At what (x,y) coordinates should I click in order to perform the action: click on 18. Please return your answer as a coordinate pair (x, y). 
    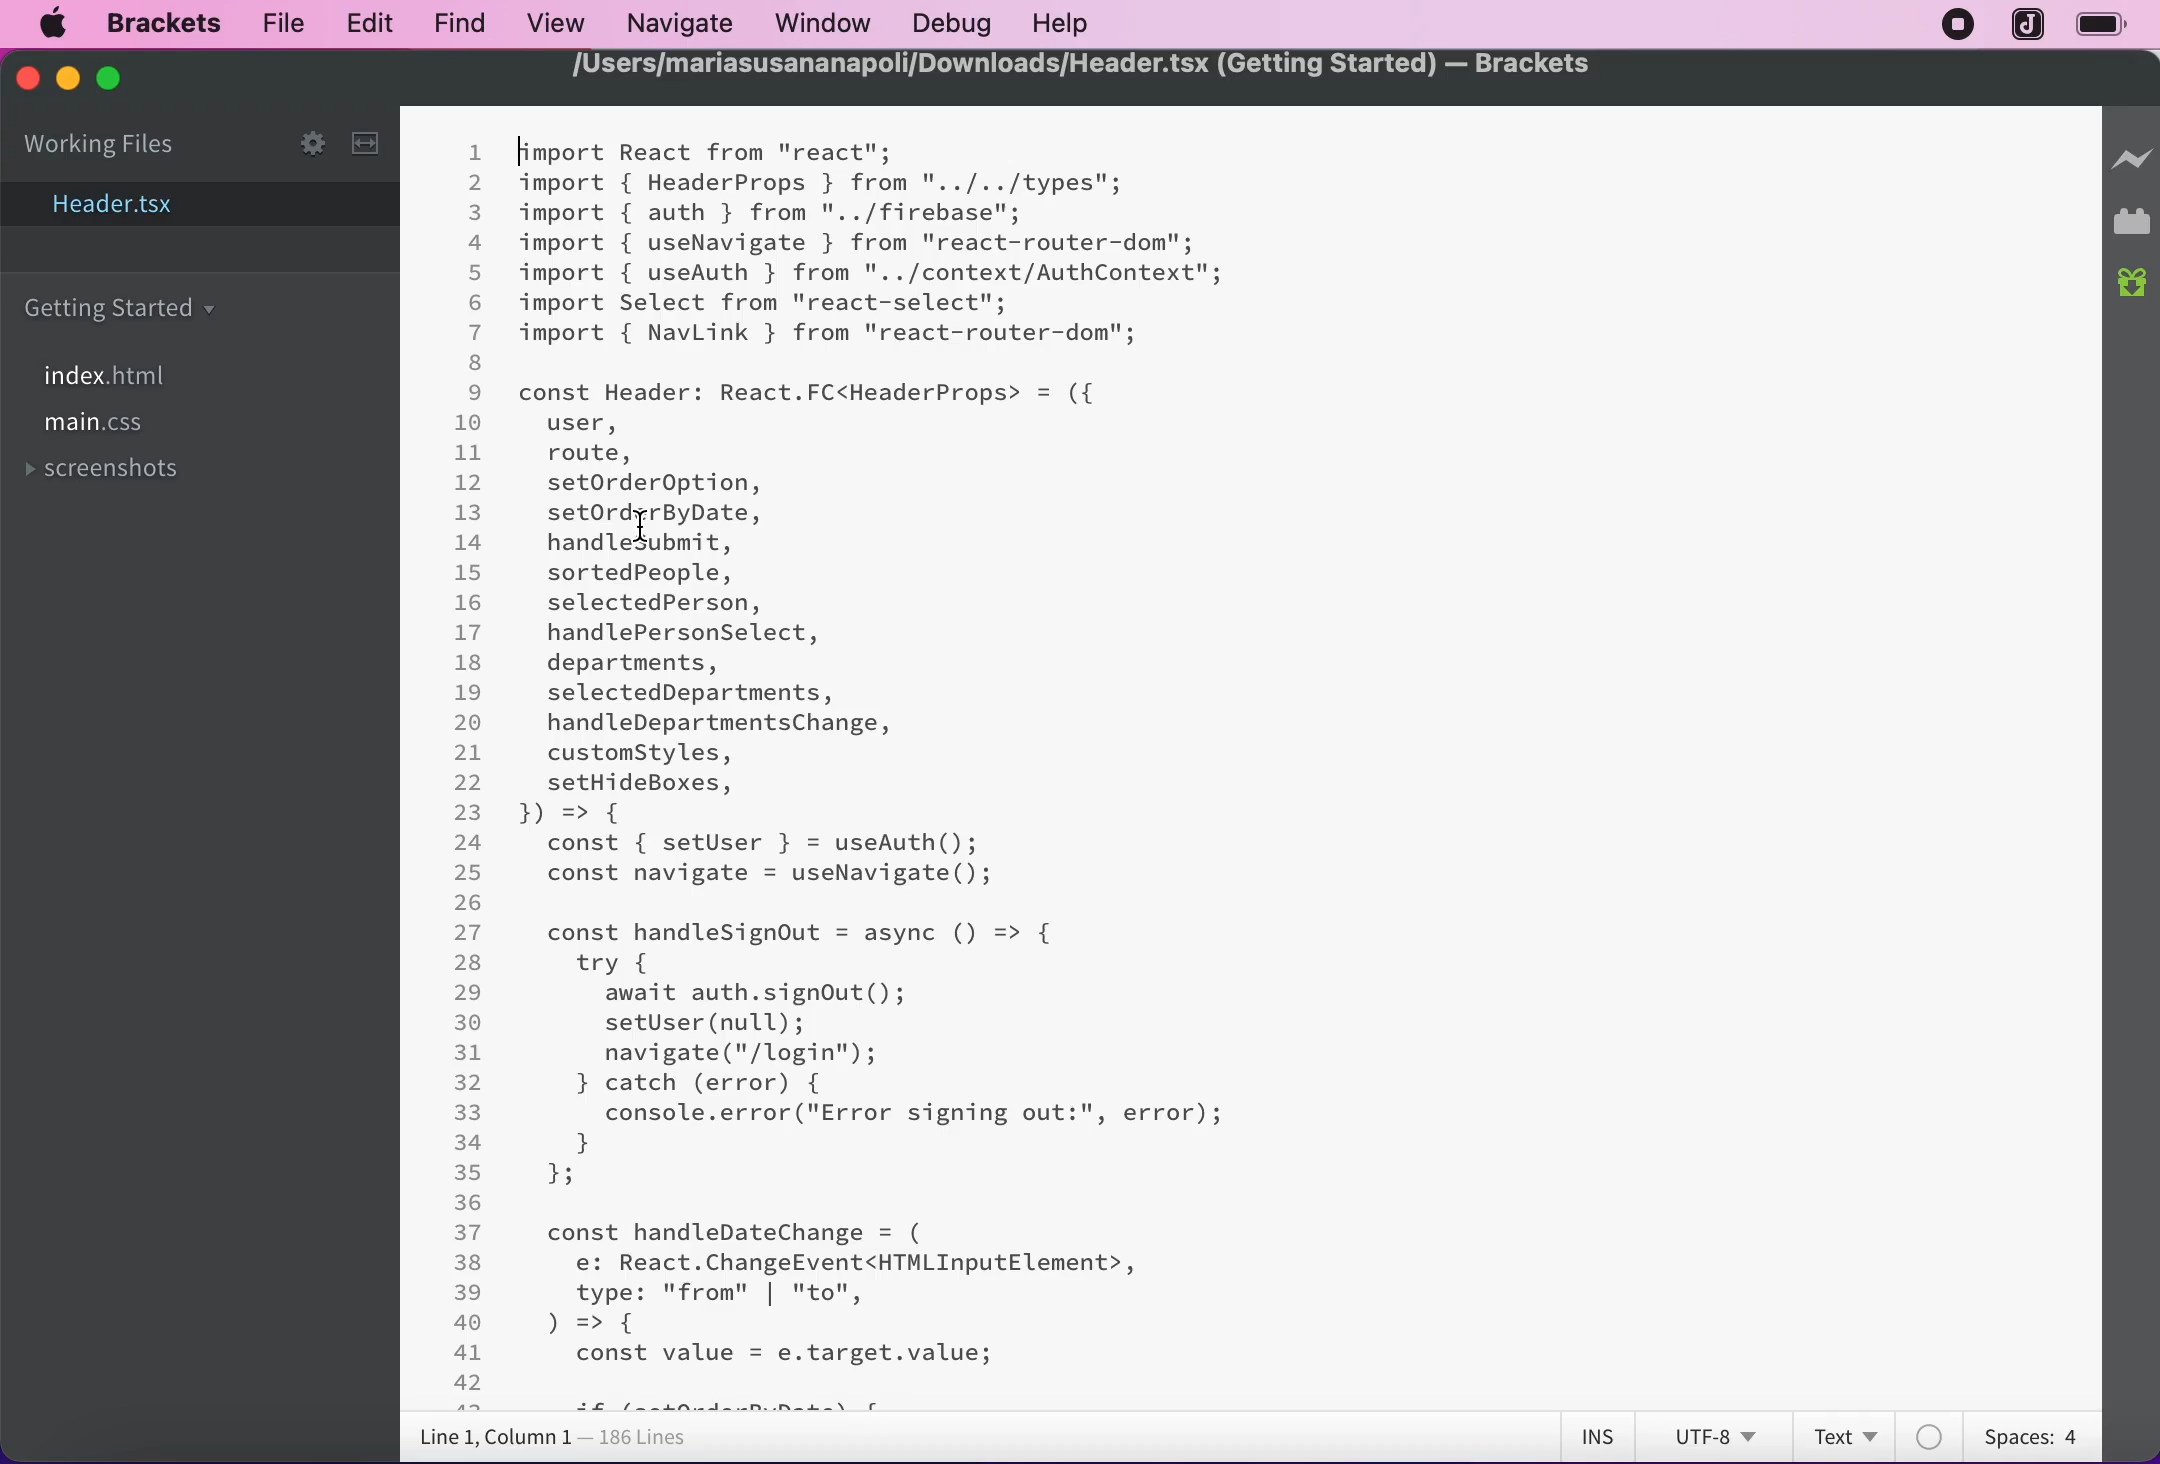
    Looking at the image, I should click on (468, 661).